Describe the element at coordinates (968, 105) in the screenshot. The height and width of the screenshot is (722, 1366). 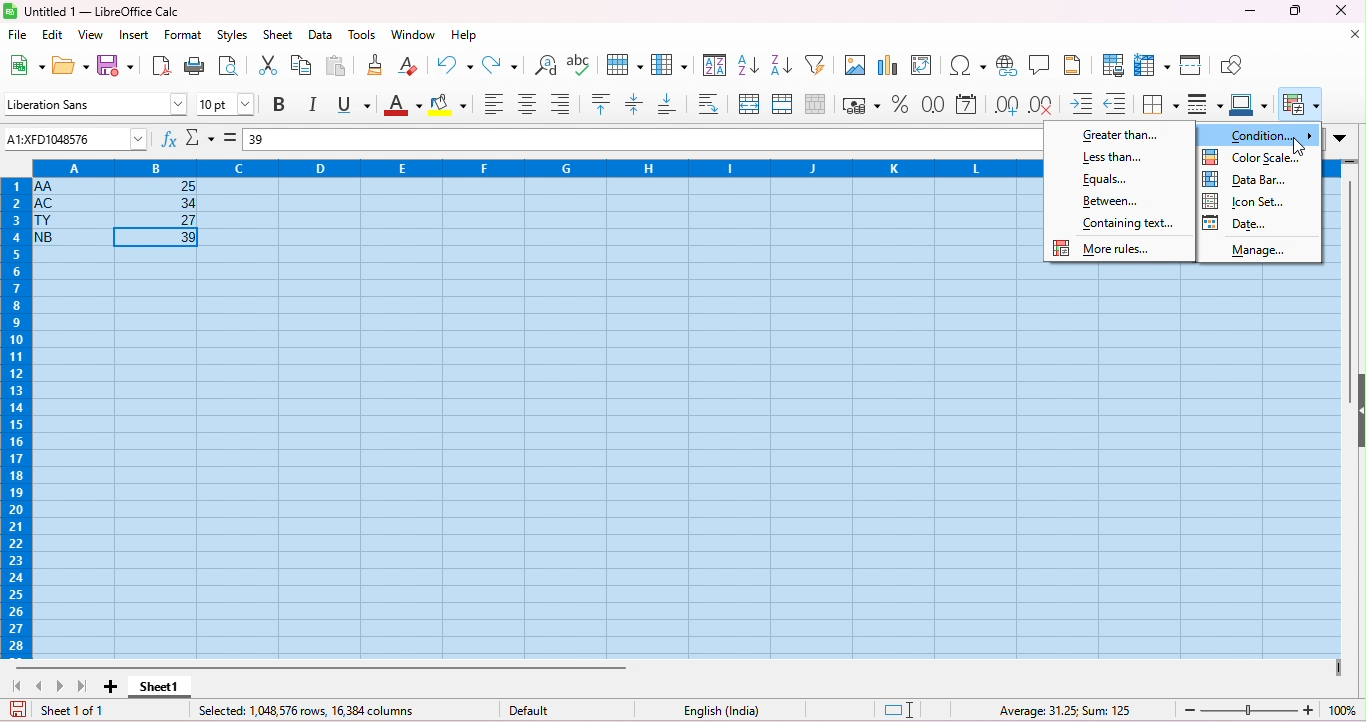
I see `format as date` at that location.